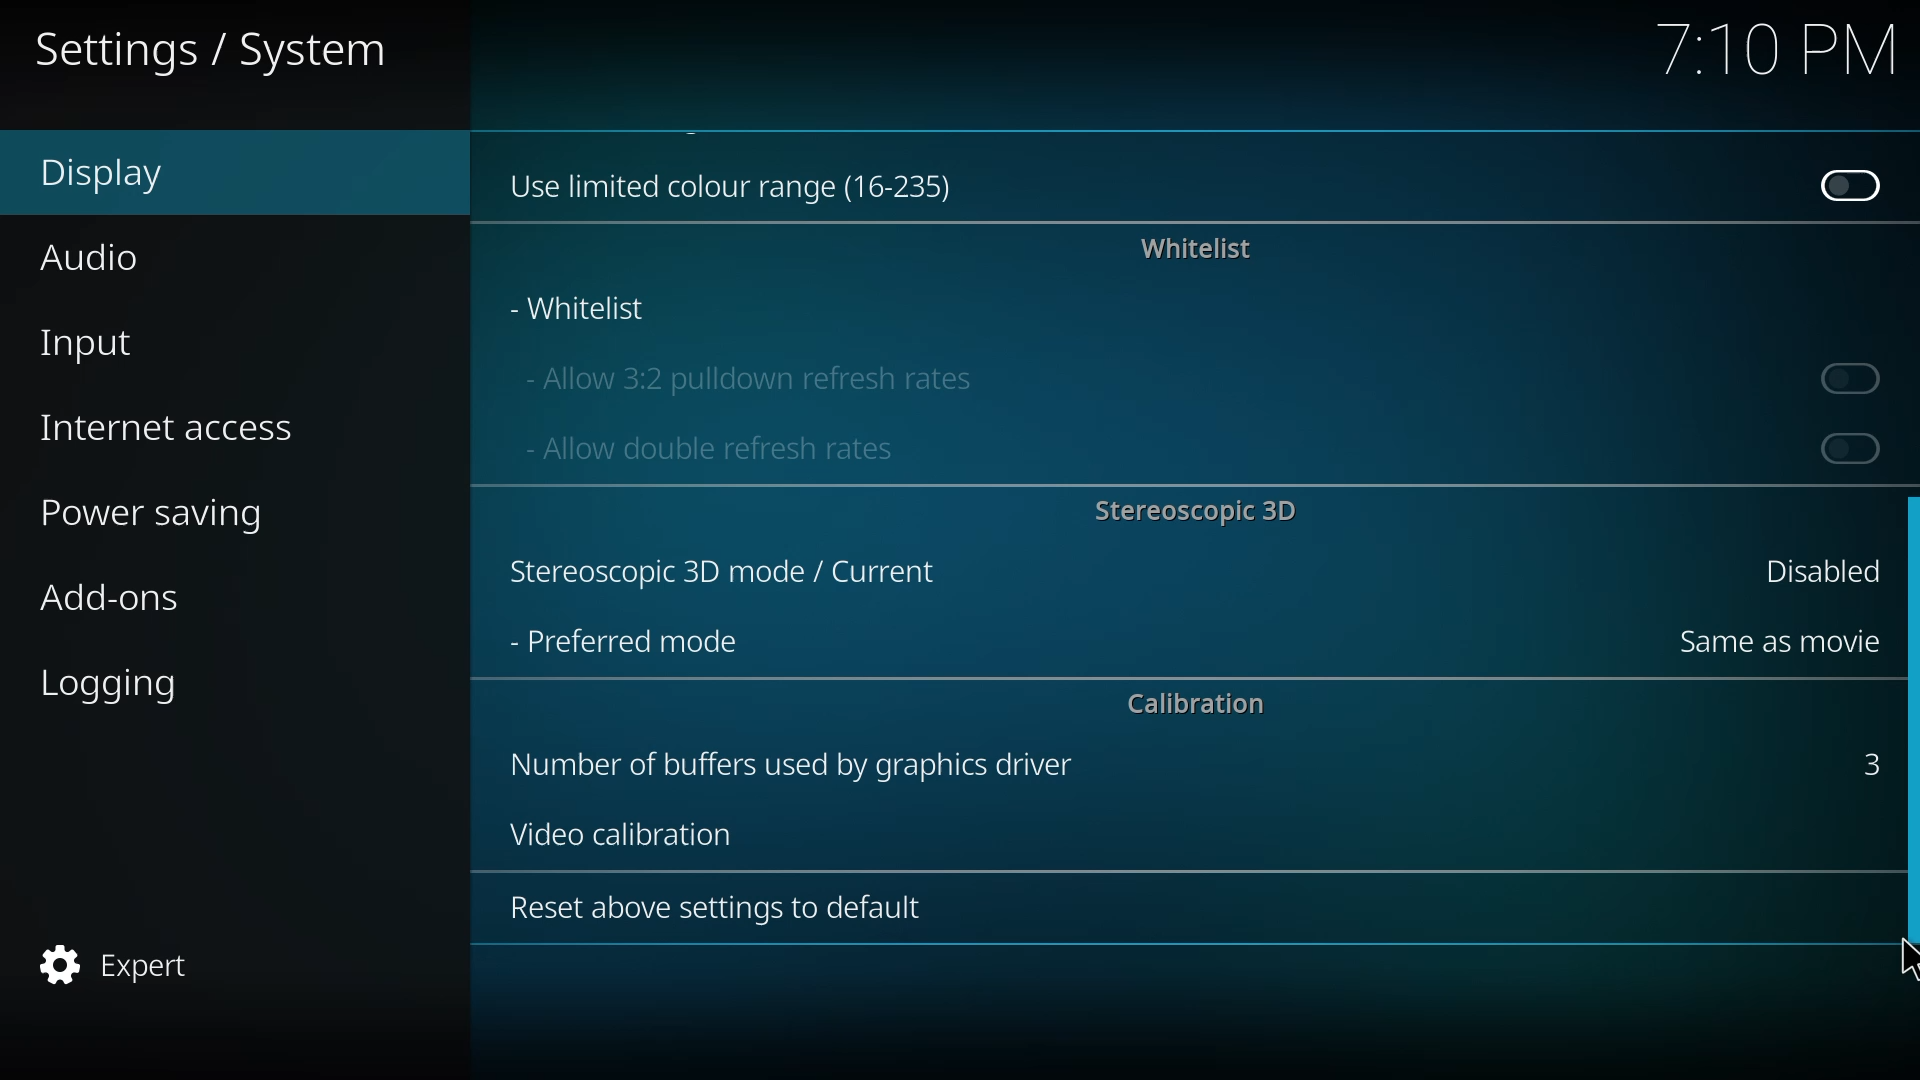 This screenshot has height=1080, width=1920. Describe the element at coordinates (1906, 953) in the screenshot. I see `cursor` at that location.